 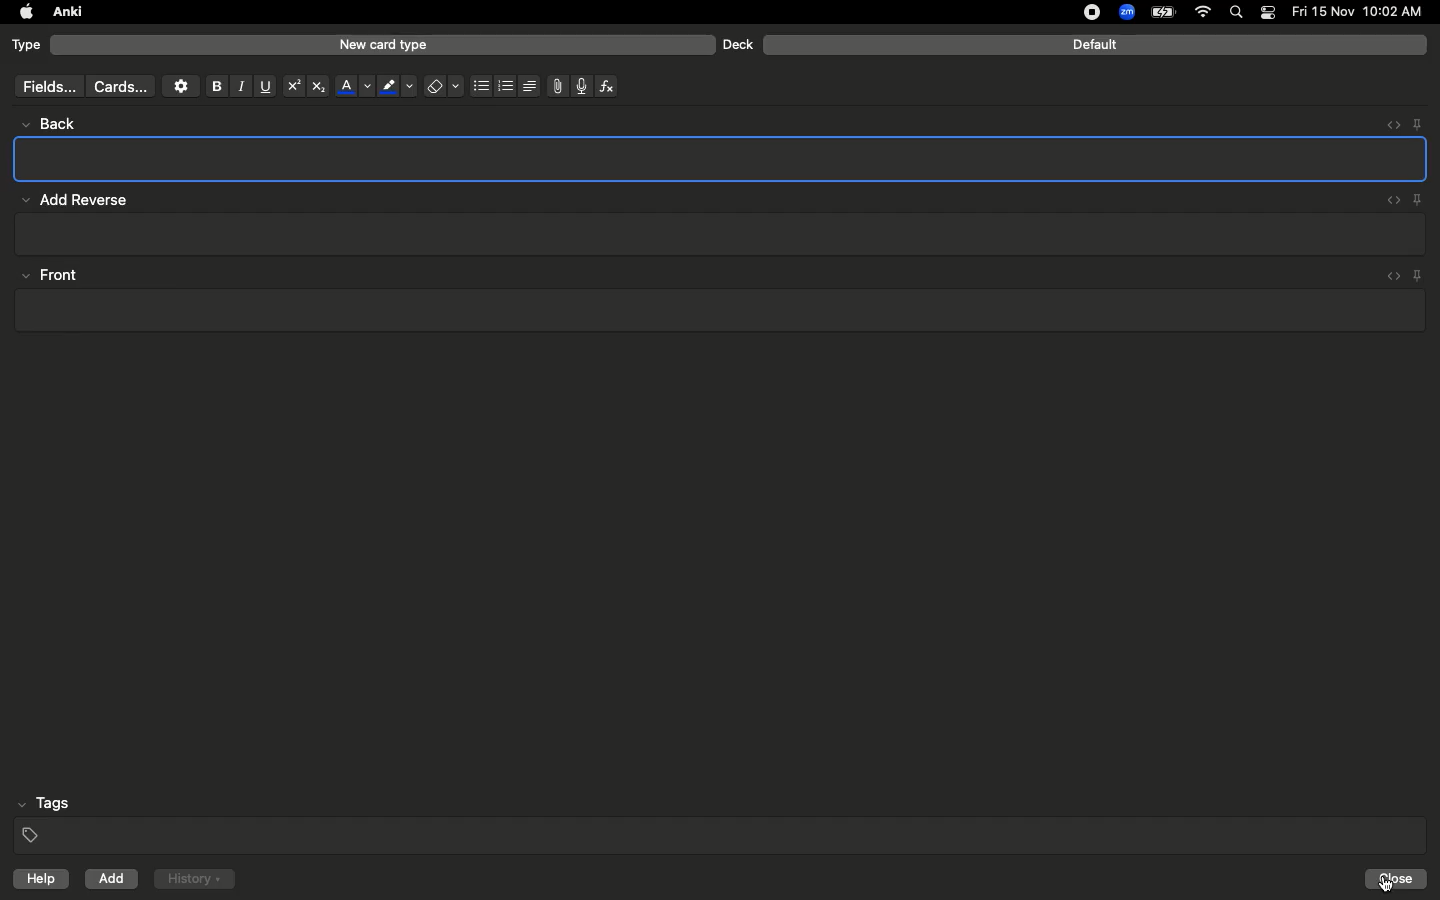 I want to click on embed, so click(x=1389, y=199).